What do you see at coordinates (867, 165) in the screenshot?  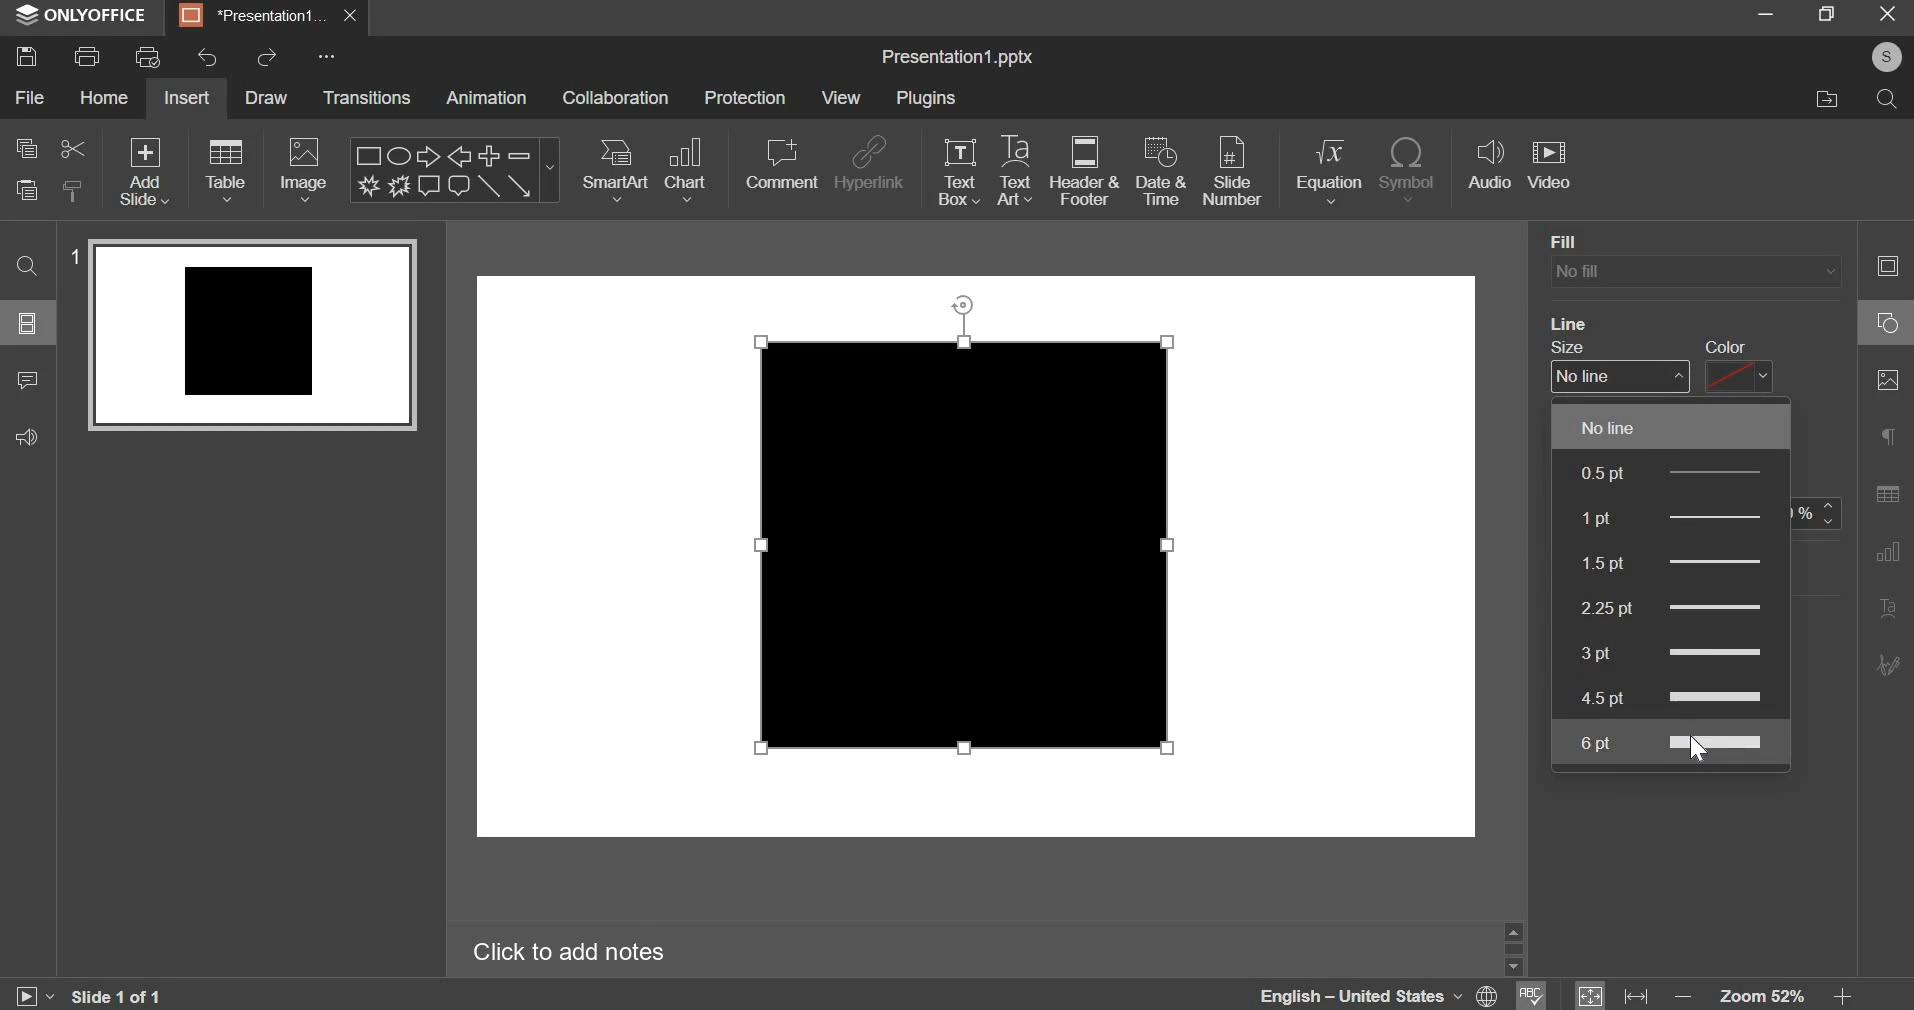 I see `hyperlink` at bounding box center [867, 165].